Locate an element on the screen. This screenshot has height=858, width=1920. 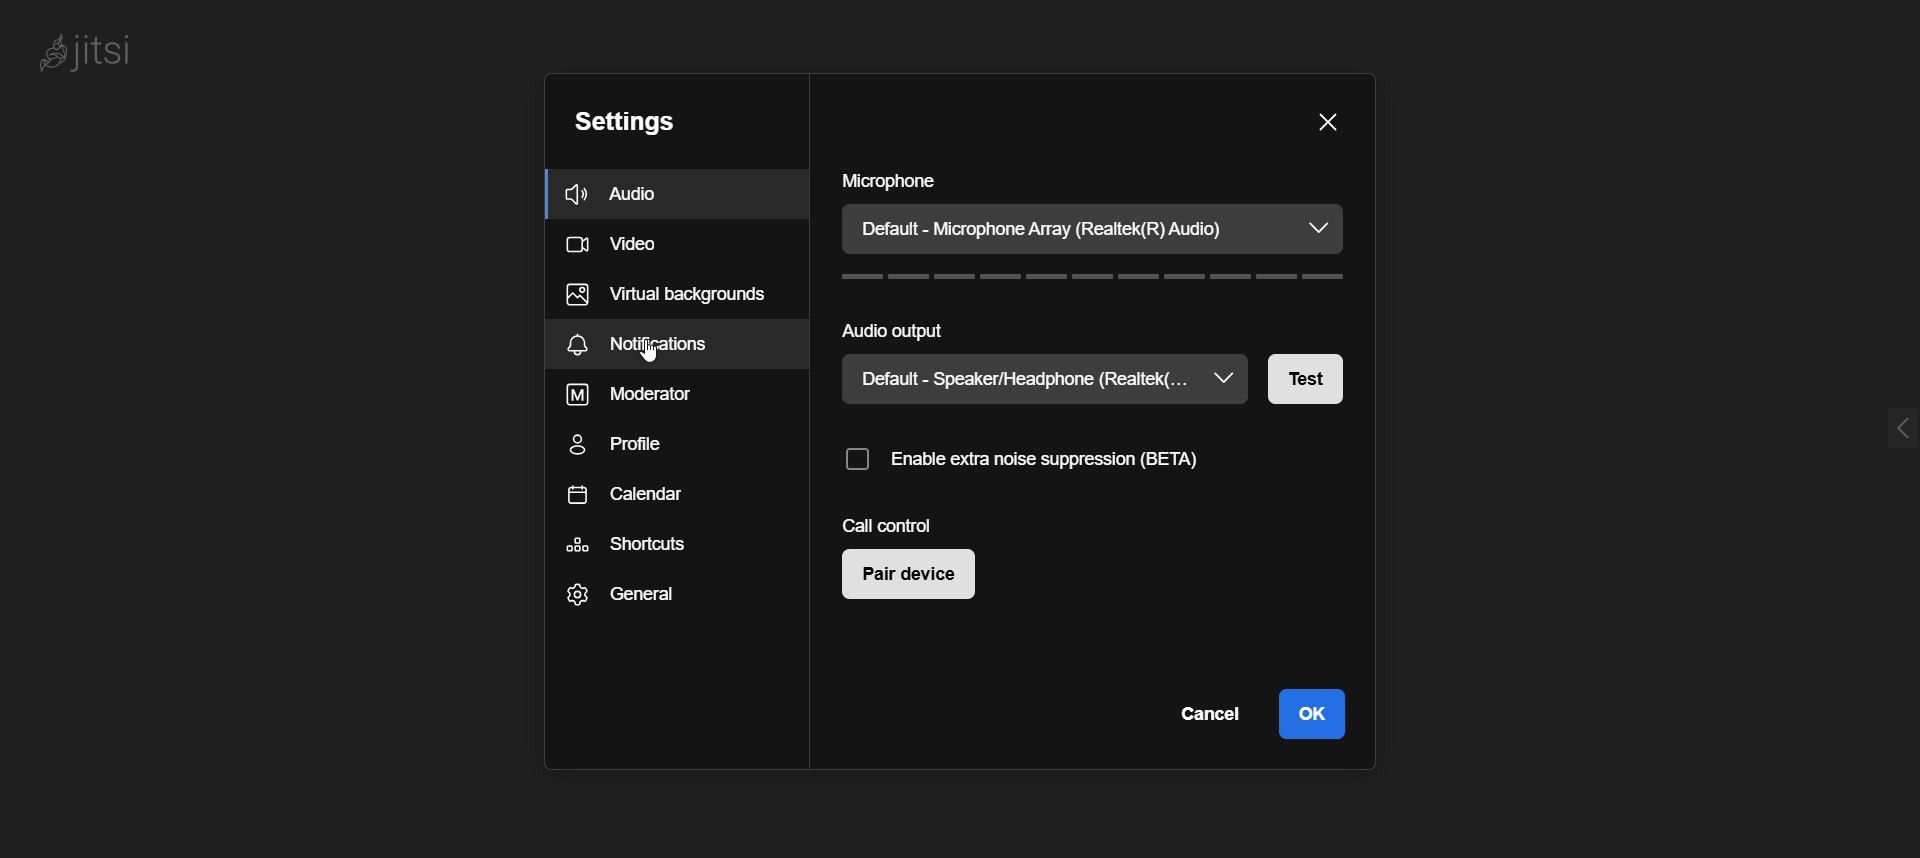
Test is located at coordinates (1306, 376).